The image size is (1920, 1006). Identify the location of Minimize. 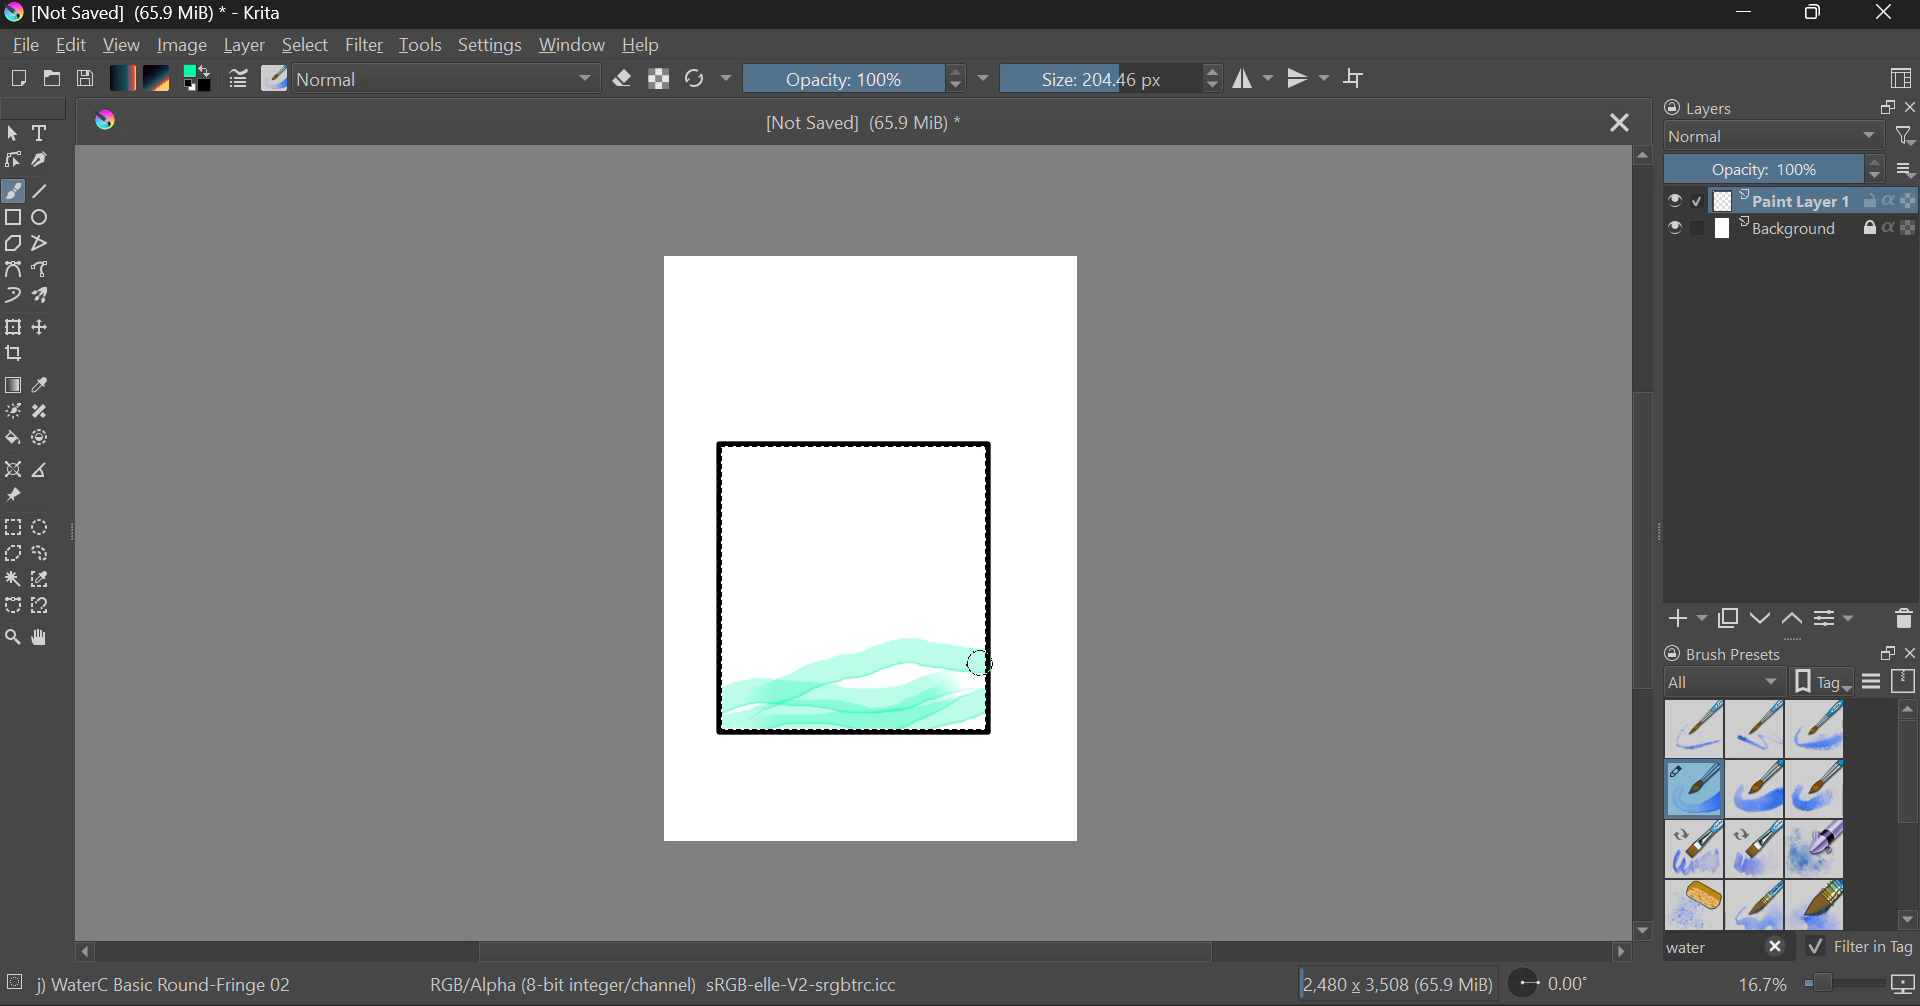
(1817, 14).